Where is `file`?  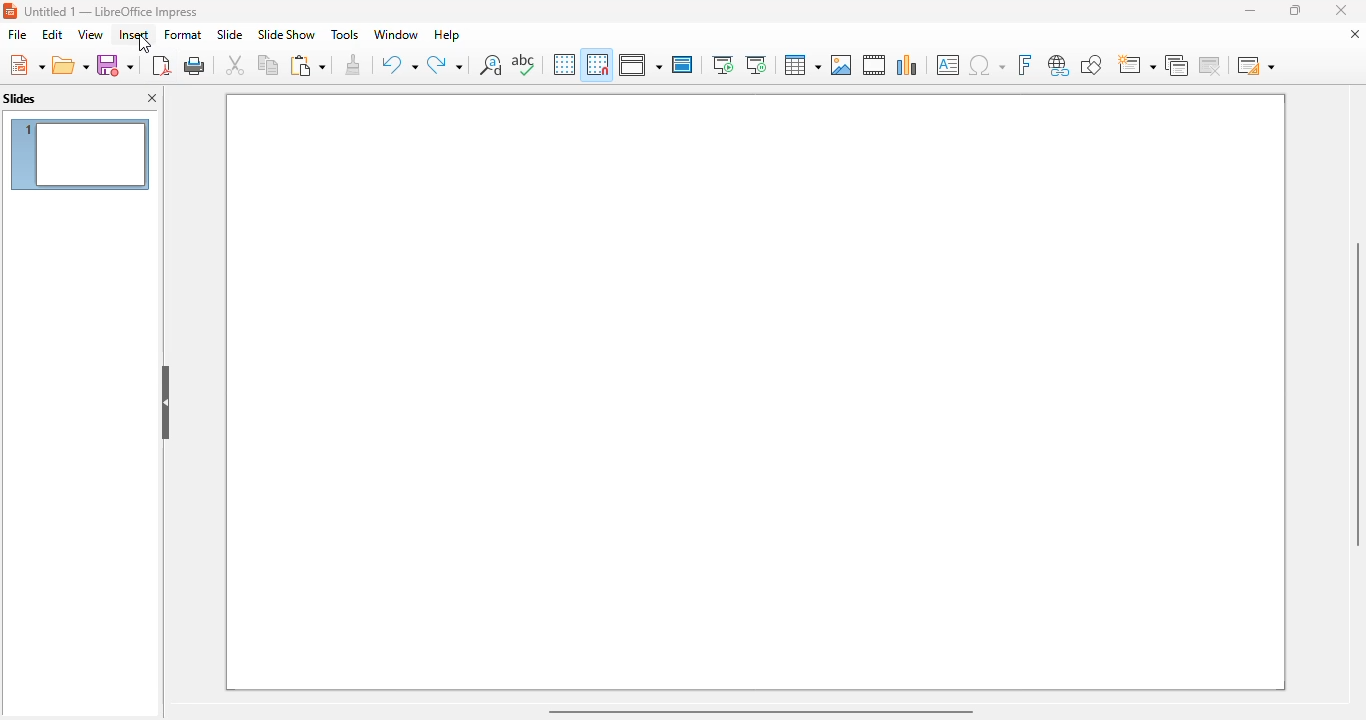 file is located at coordinates (17, 35).